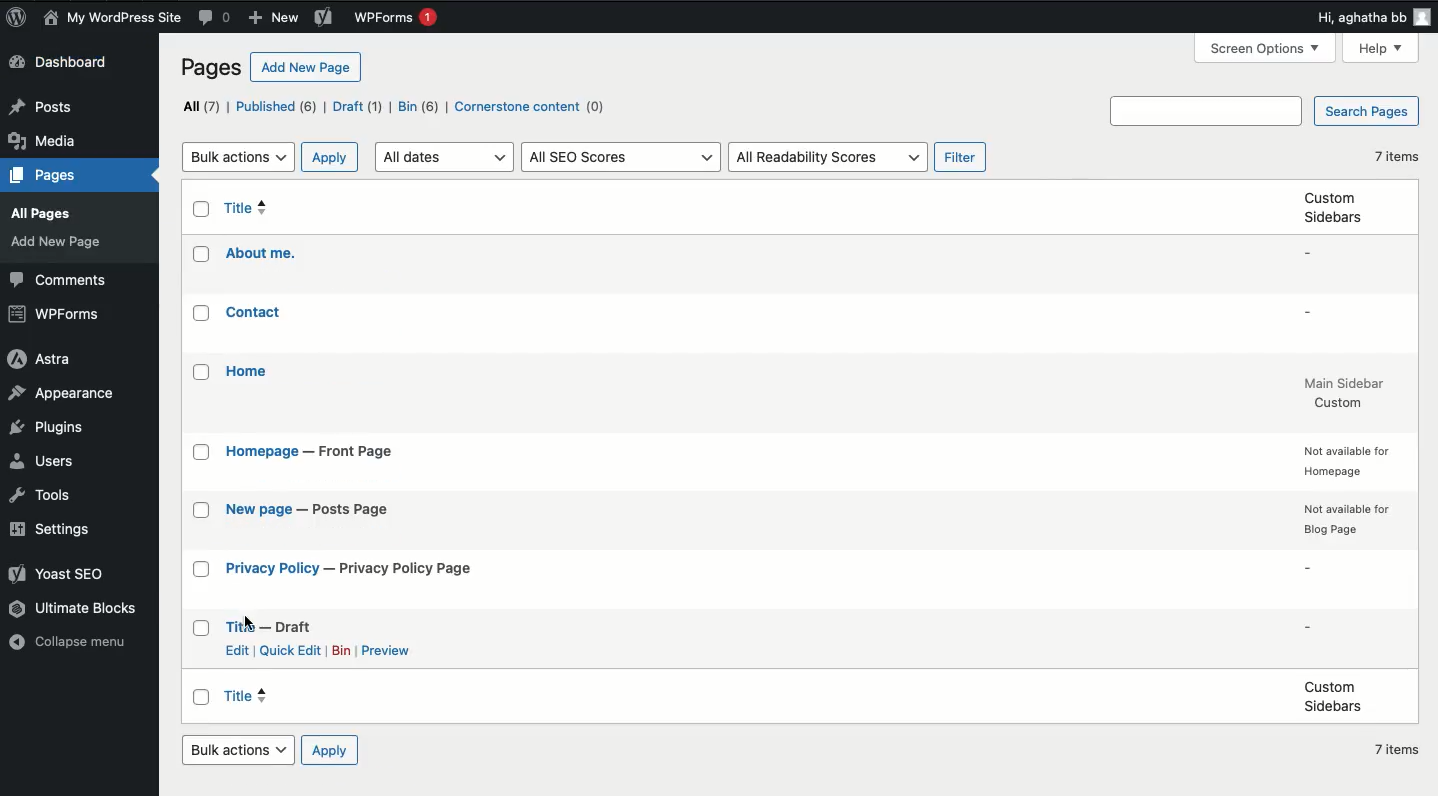  Describe the element at coordinates (421, 108) in the screenshot. I see `Bin` at that location.